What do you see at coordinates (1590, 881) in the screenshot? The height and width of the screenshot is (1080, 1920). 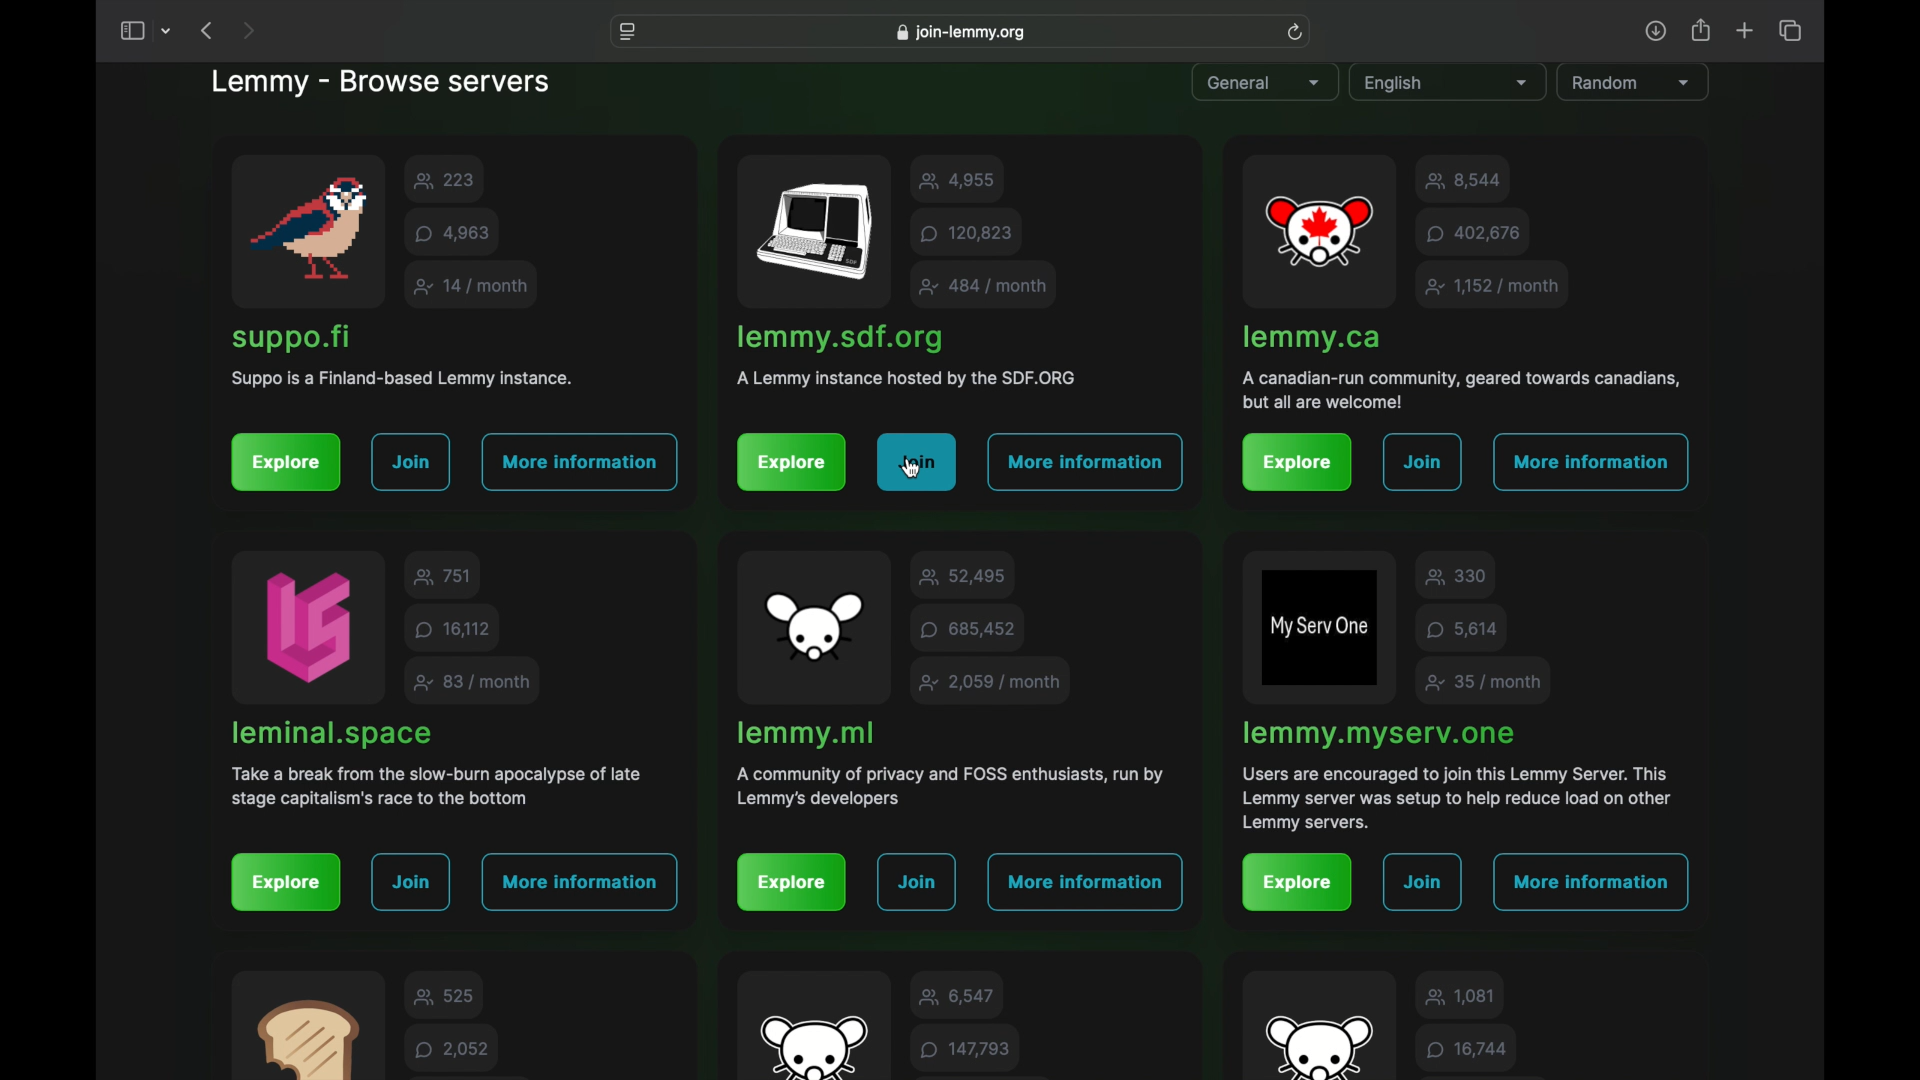 I see `more information` at bounding box center [1590, 881].